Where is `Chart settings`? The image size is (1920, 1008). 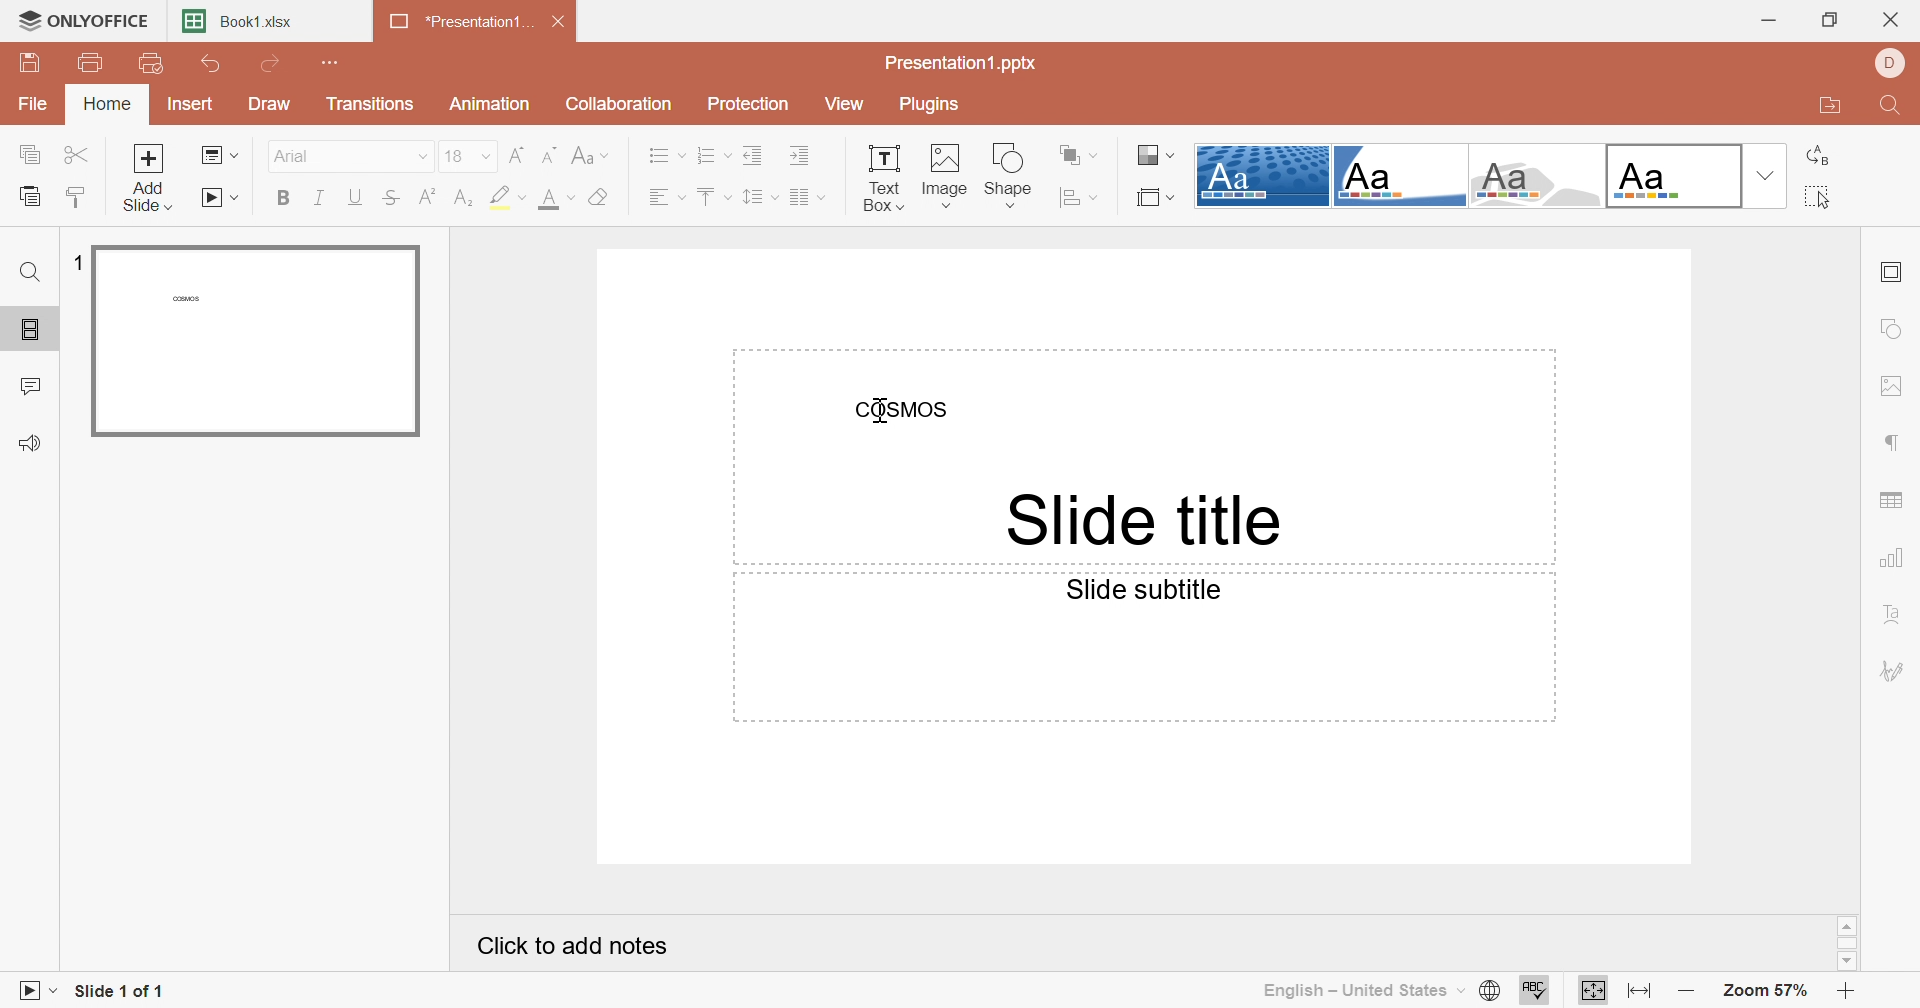
Chart settings is located at coordinates (1888, 556).